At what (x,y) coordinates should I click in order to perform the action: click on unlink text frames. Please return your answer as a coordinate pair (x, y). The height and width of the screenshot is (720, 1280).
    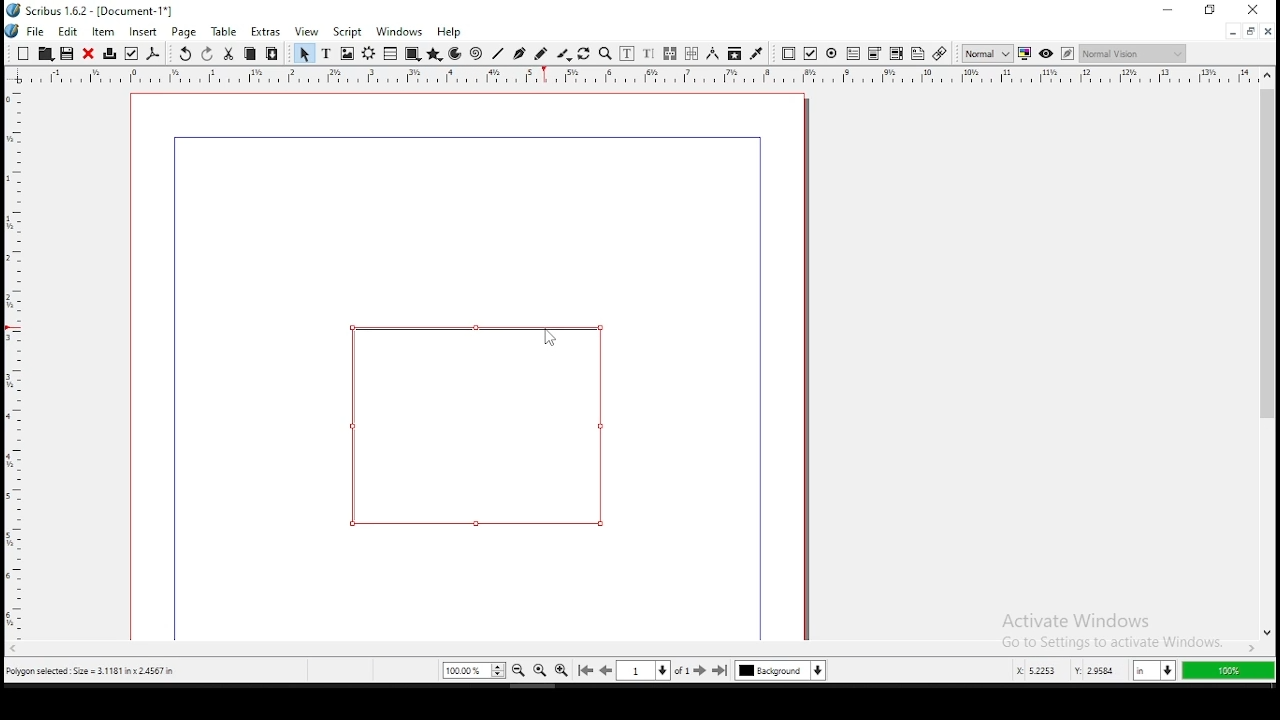
    Looking at the image, I should click on (693, 54).